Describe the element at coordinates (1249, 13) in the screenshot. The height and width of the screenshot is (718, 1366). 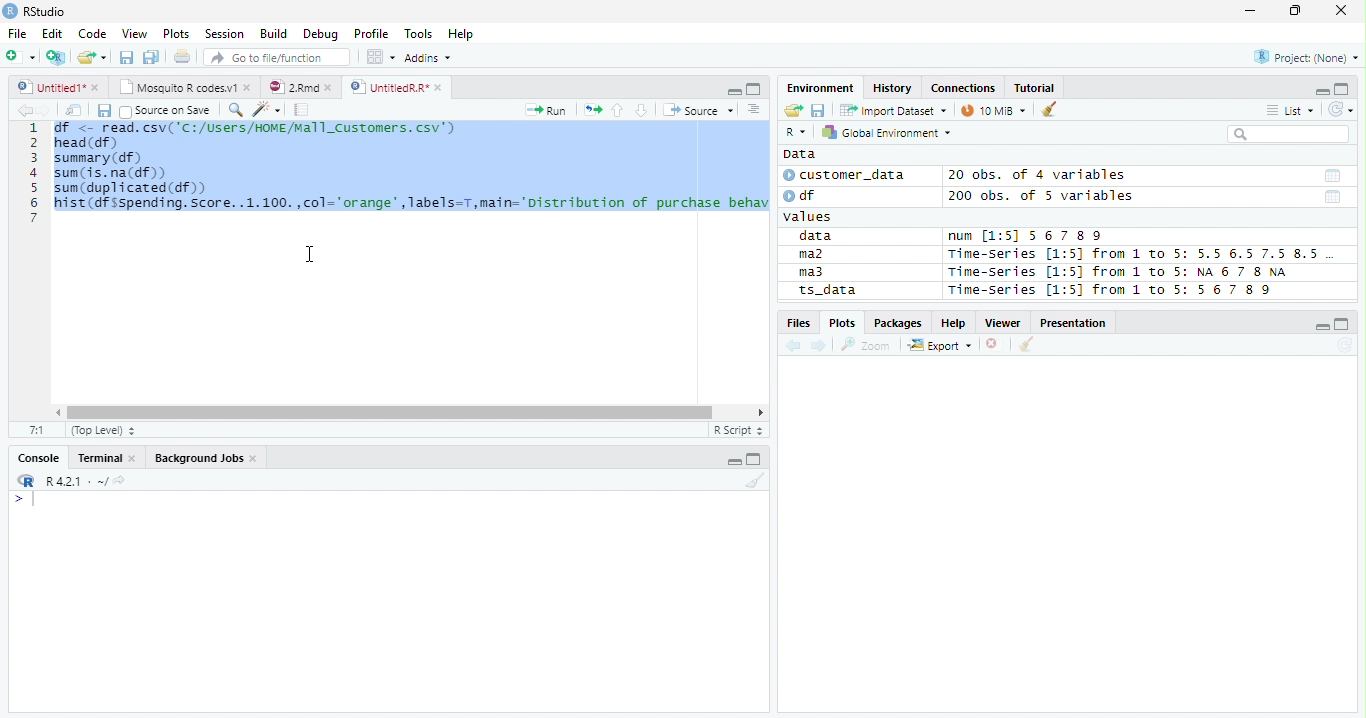
I see `Minimize` at that location.